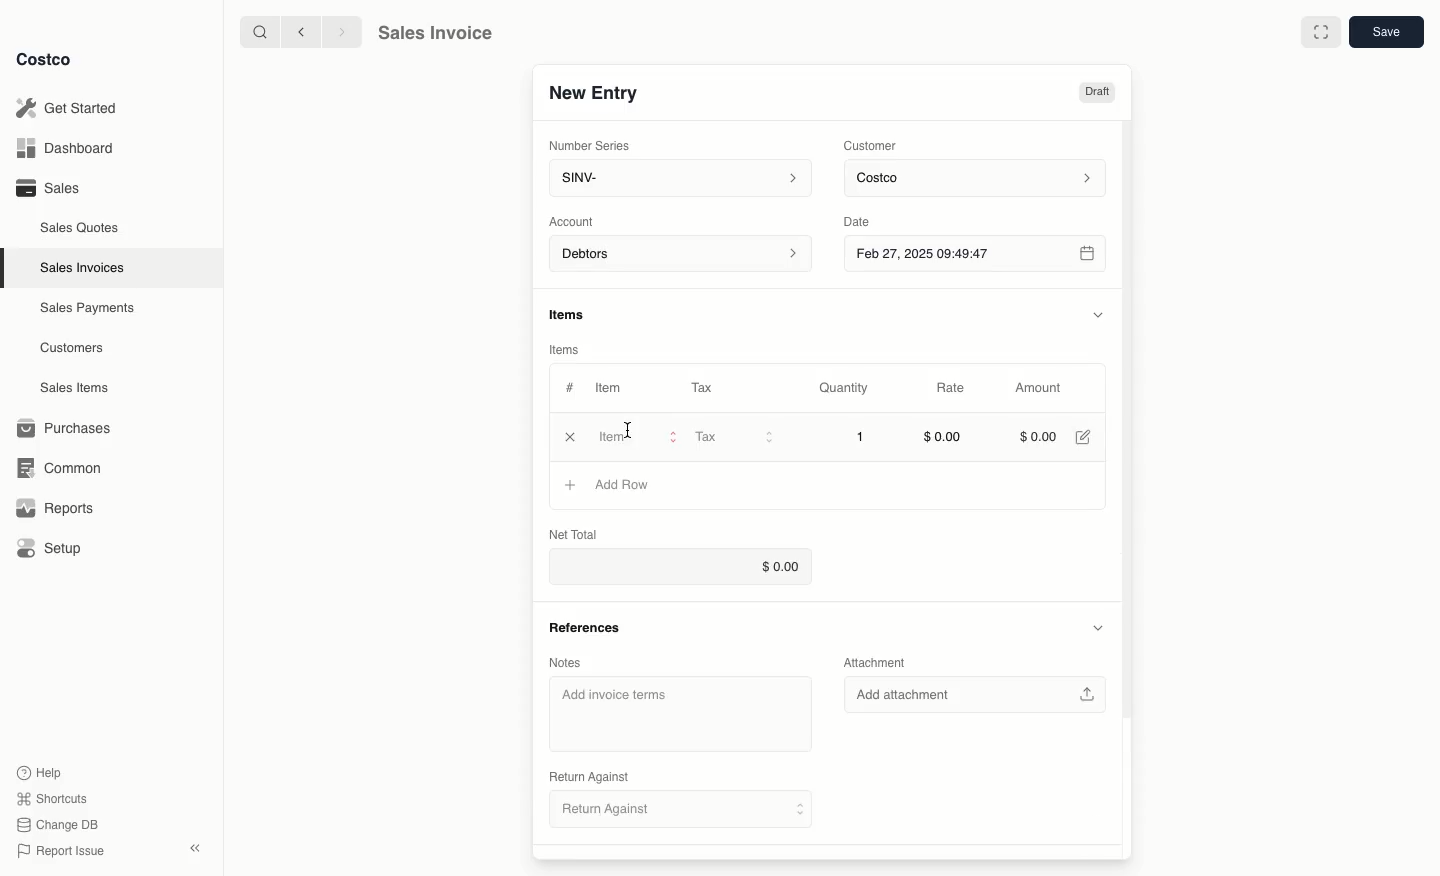  What do you see at coordinates (625, 484) in the screenshot?
I see `‘Add Row` at bounding box center [625, 484].